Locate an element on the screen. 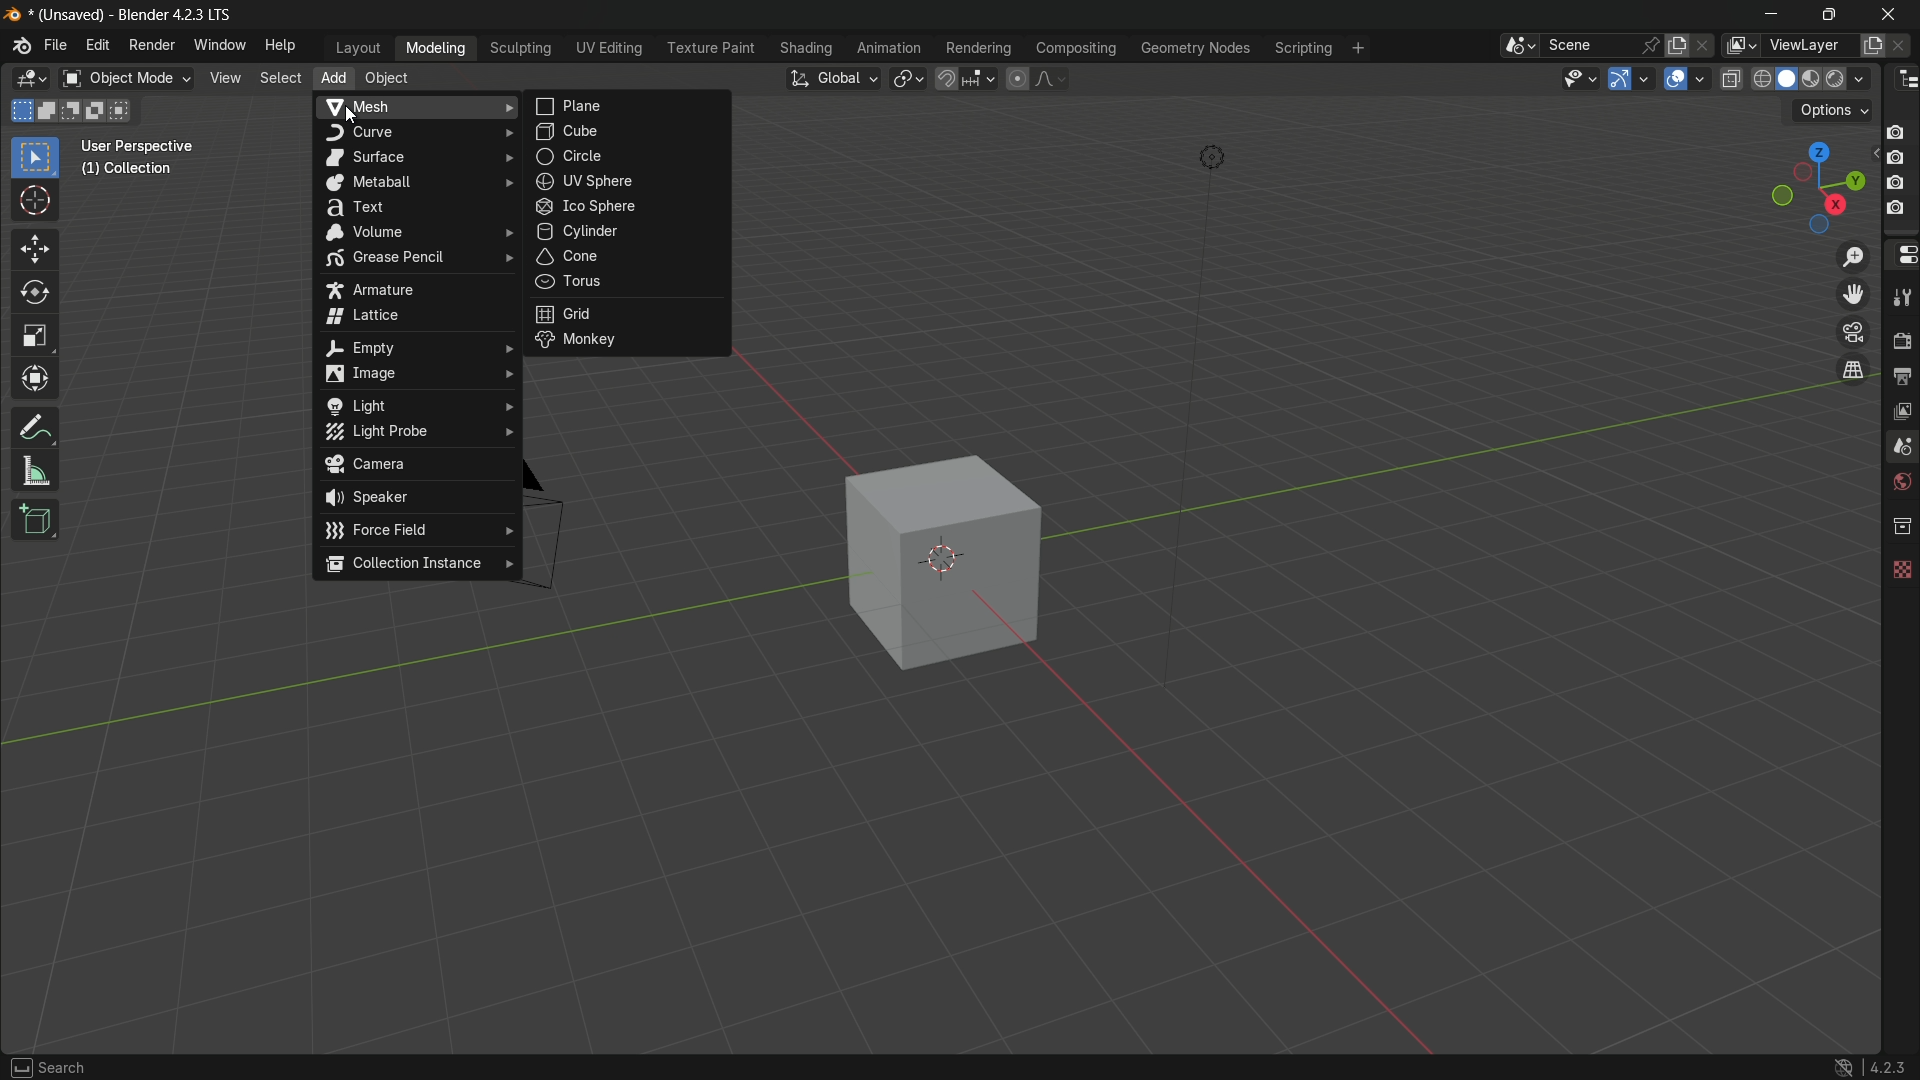  collections is located at coordinates (1900, 526).